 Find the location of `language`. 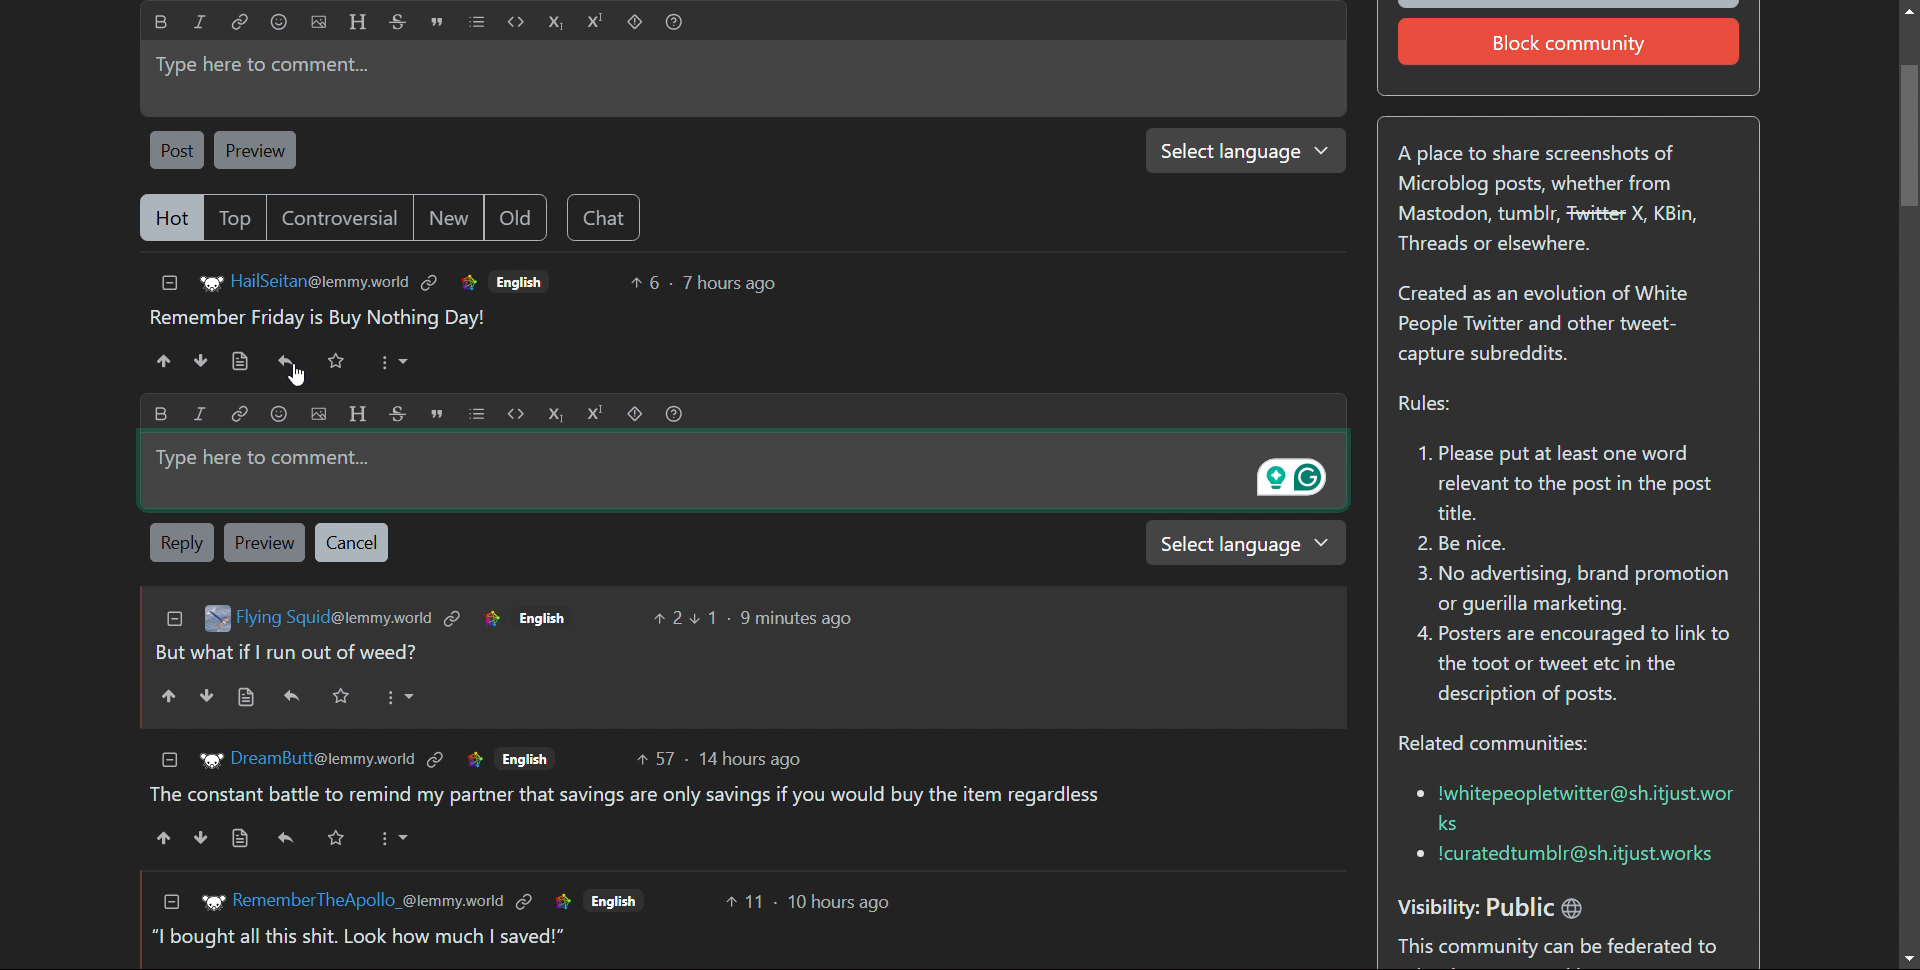

language is located at coordinates (613, 905).